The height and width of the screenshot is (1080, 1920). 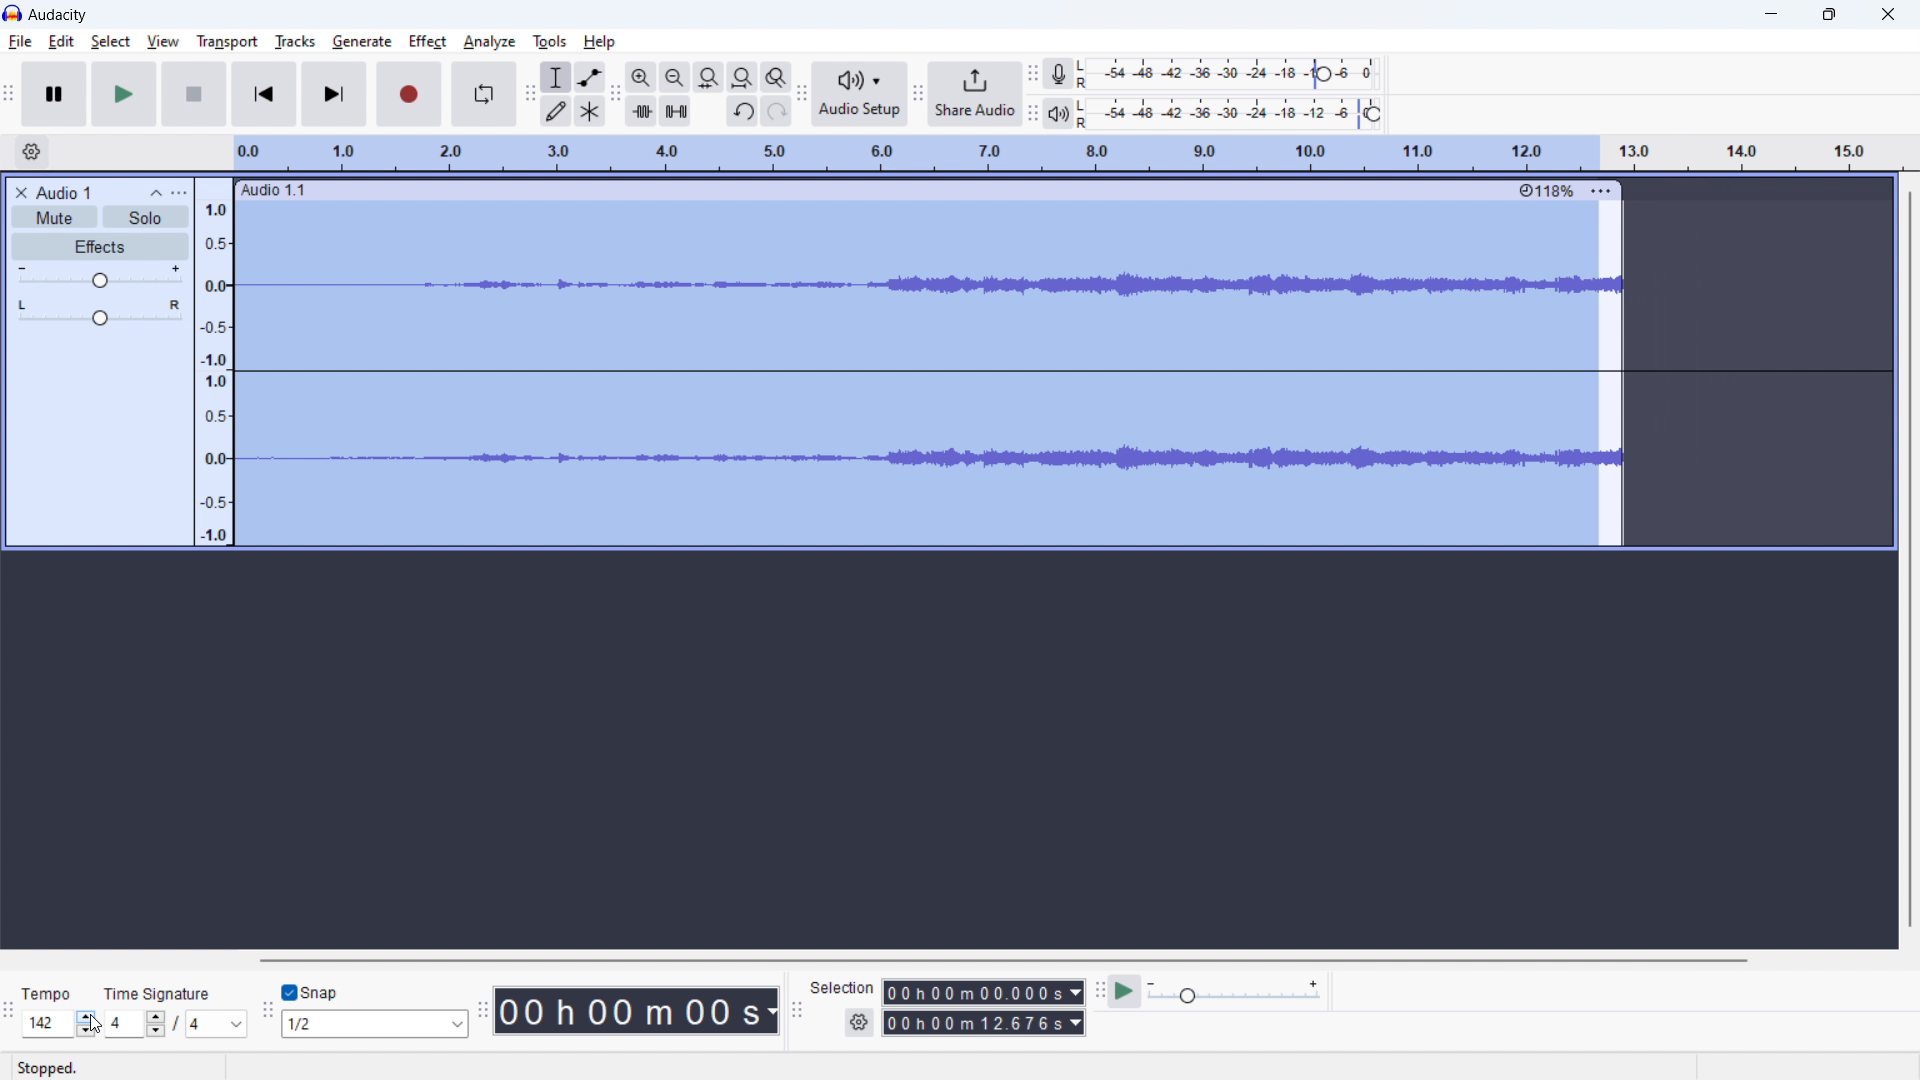 What do you see at coordinates (1032, 74) in the screenshot?
I see `recording meter toolbar` at bounding box center [1032, 74].